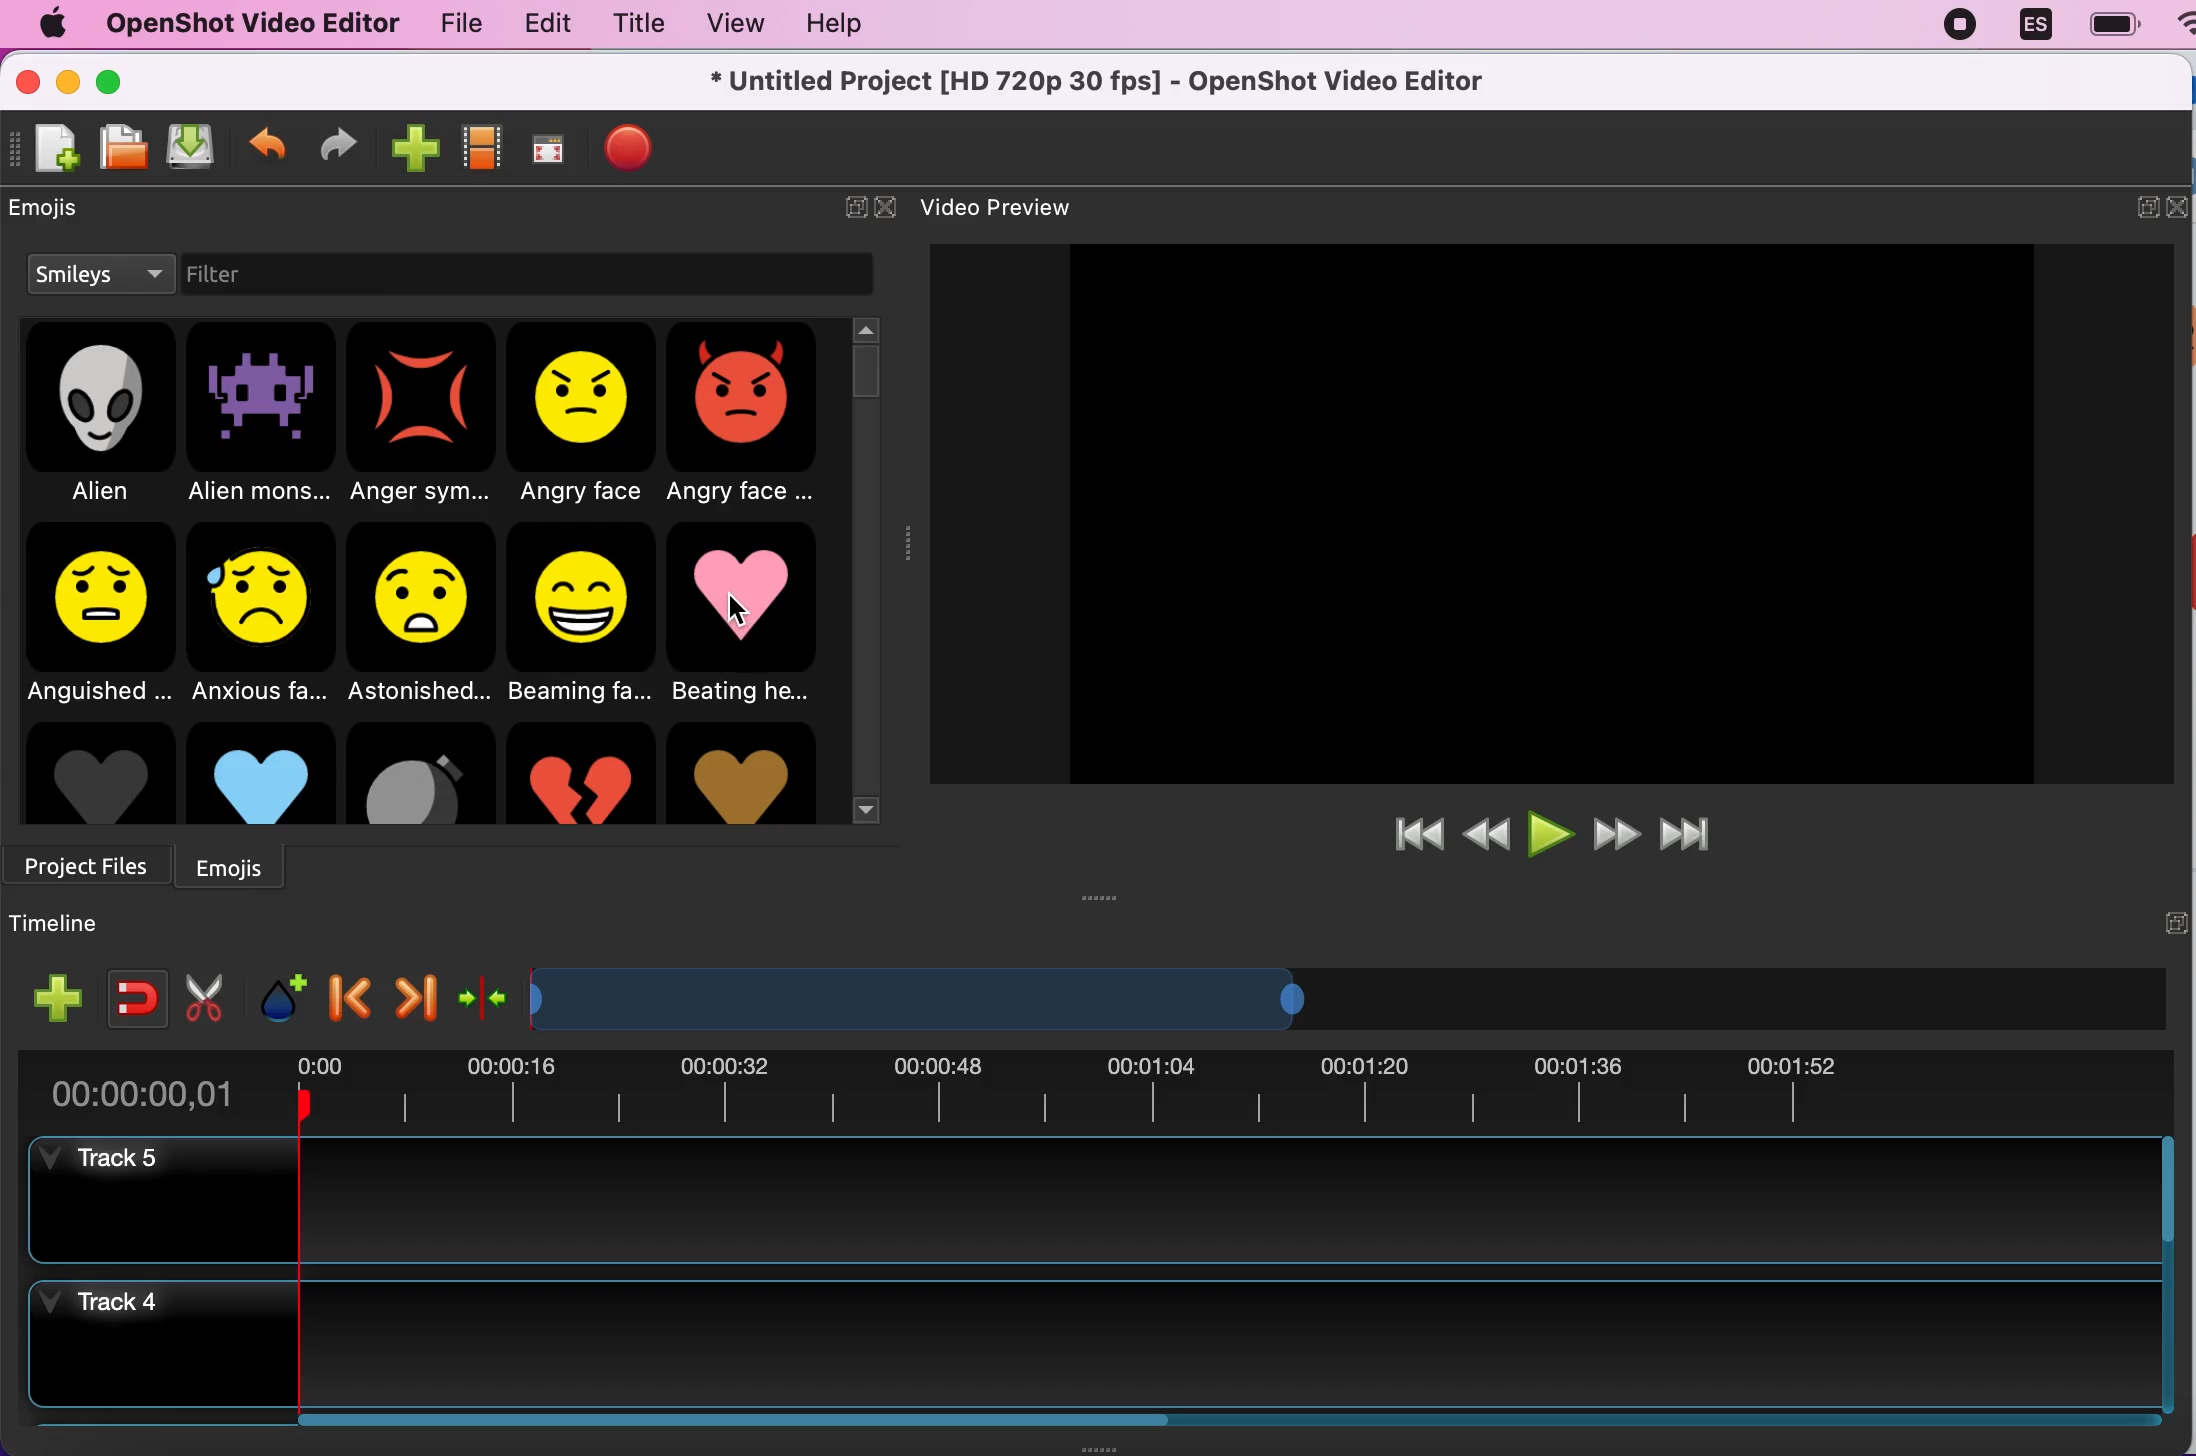 The image size is (2196, 1456). Describe the element at coordinates (2027, 25) in the screenshot. I see `language` at that location.